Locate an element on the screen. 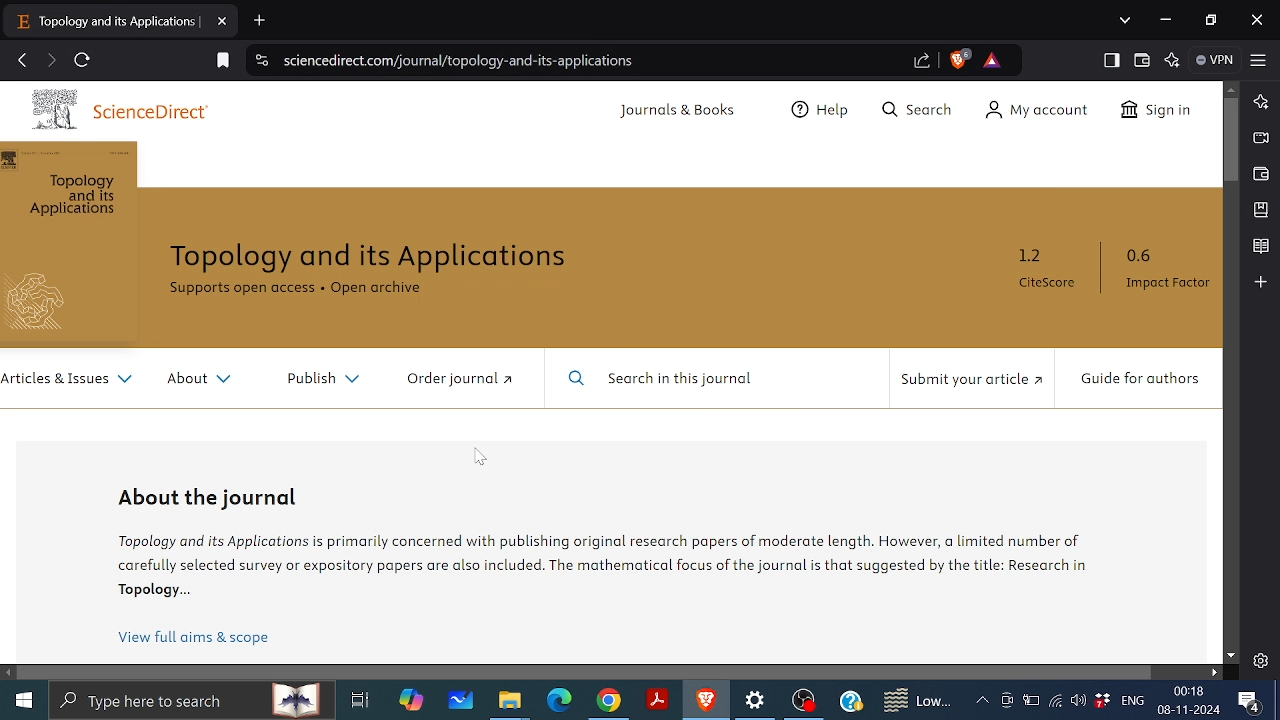 The width and height of the screenshot is (1280, 720). bookmark this tab is located at coordinates (220, 62).